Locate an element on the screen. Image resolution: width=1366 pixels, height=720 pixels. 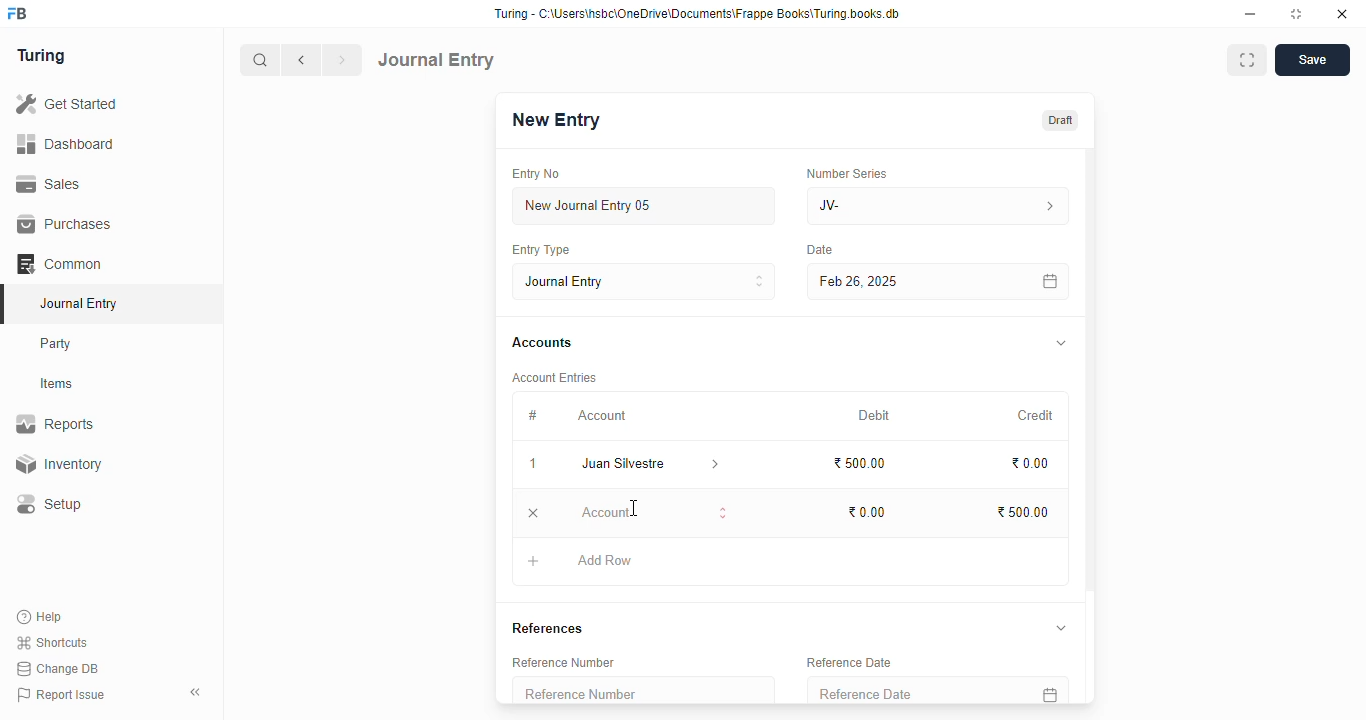
add is located at coordinates (534, 562).